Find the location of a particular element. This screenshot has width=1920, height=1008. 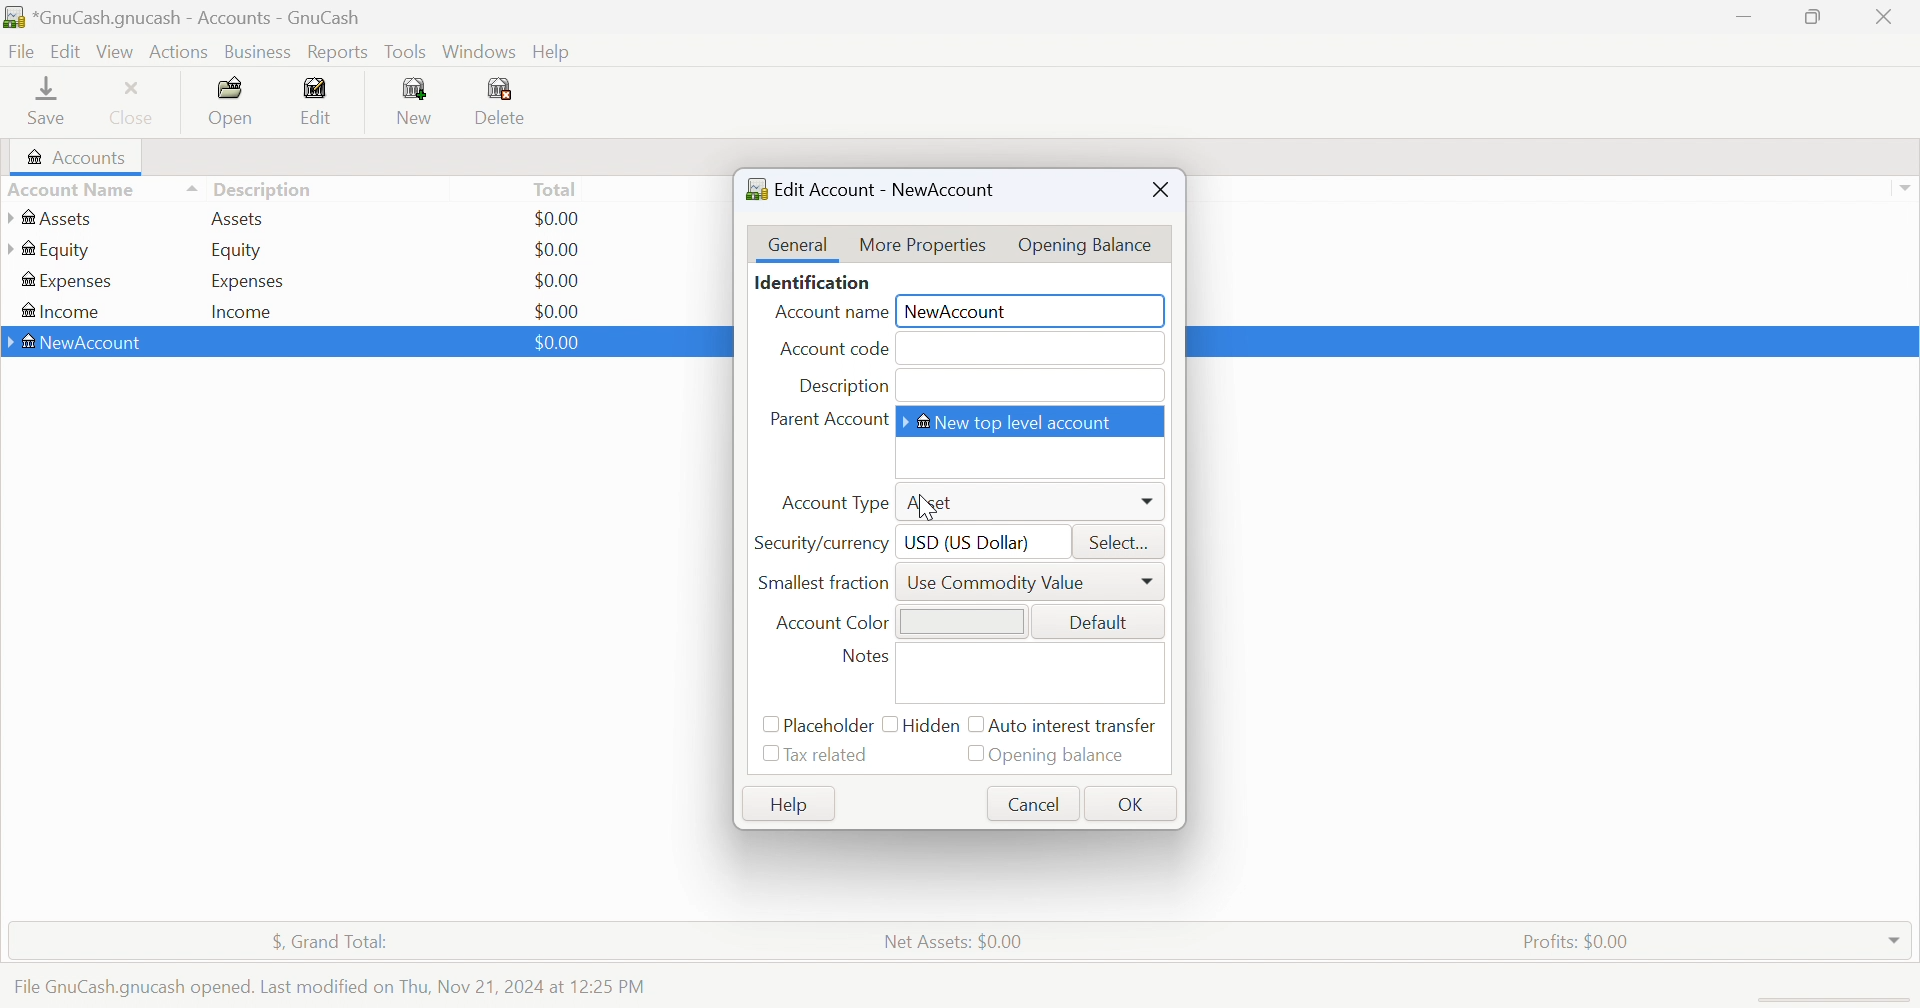

*GnuCash.gnucash - Accounts -GnuCash is located at coordinates (188, 18).